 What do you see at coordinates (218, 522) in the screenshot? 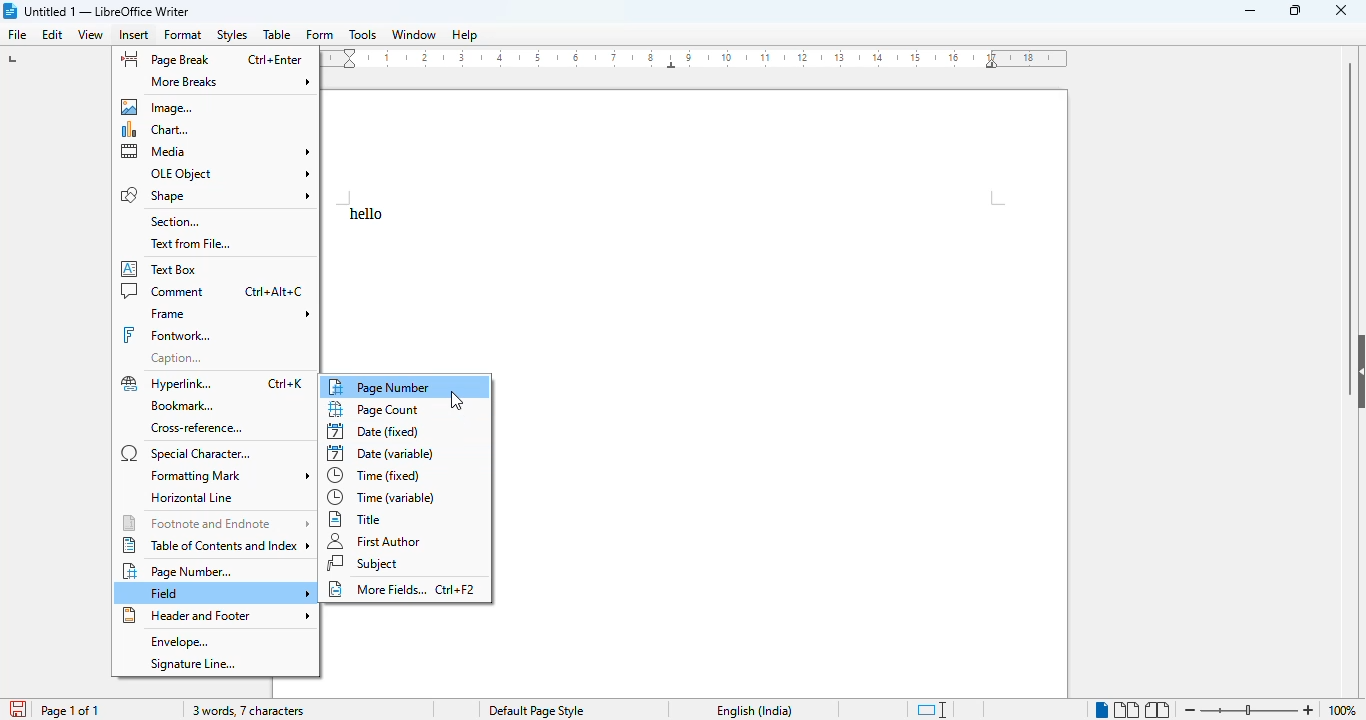
I see `footnote and endnote` at bounding box center [218, 522].